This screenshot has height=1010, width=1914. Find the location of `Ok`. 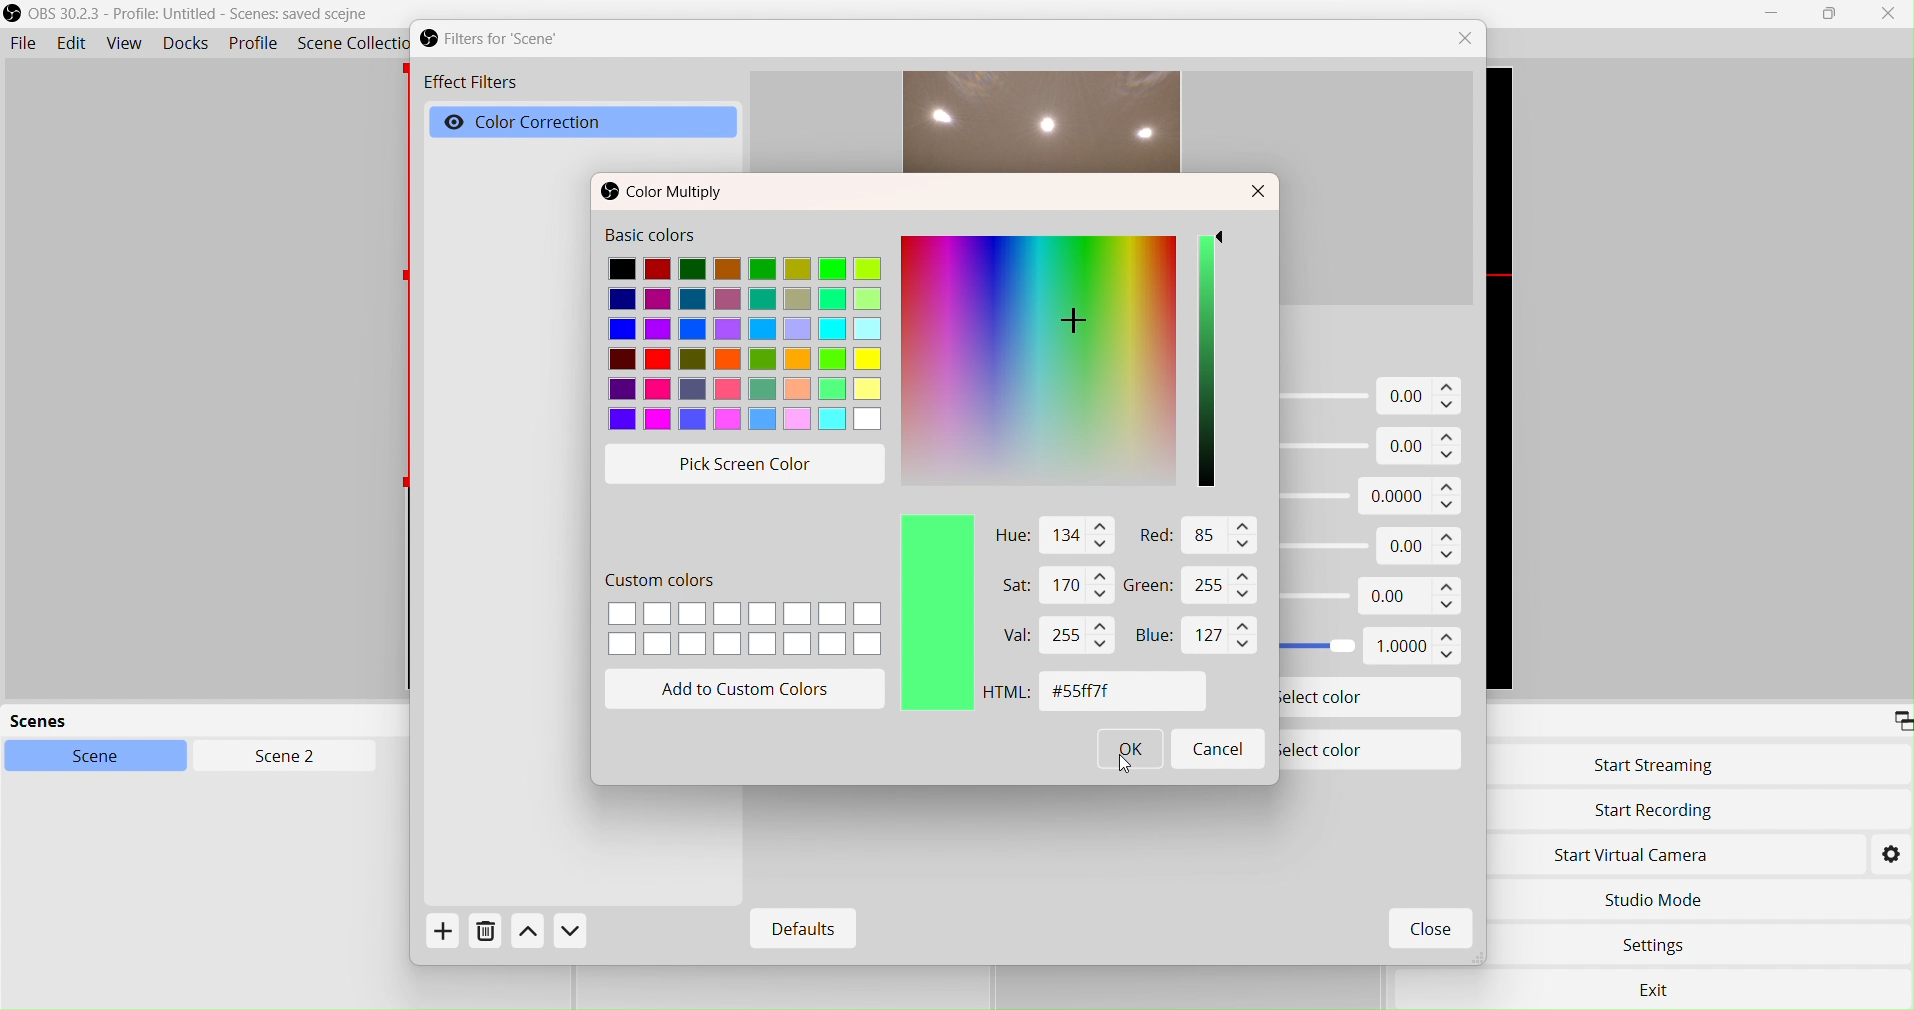

Ok is located at coordinates (1132, 753).